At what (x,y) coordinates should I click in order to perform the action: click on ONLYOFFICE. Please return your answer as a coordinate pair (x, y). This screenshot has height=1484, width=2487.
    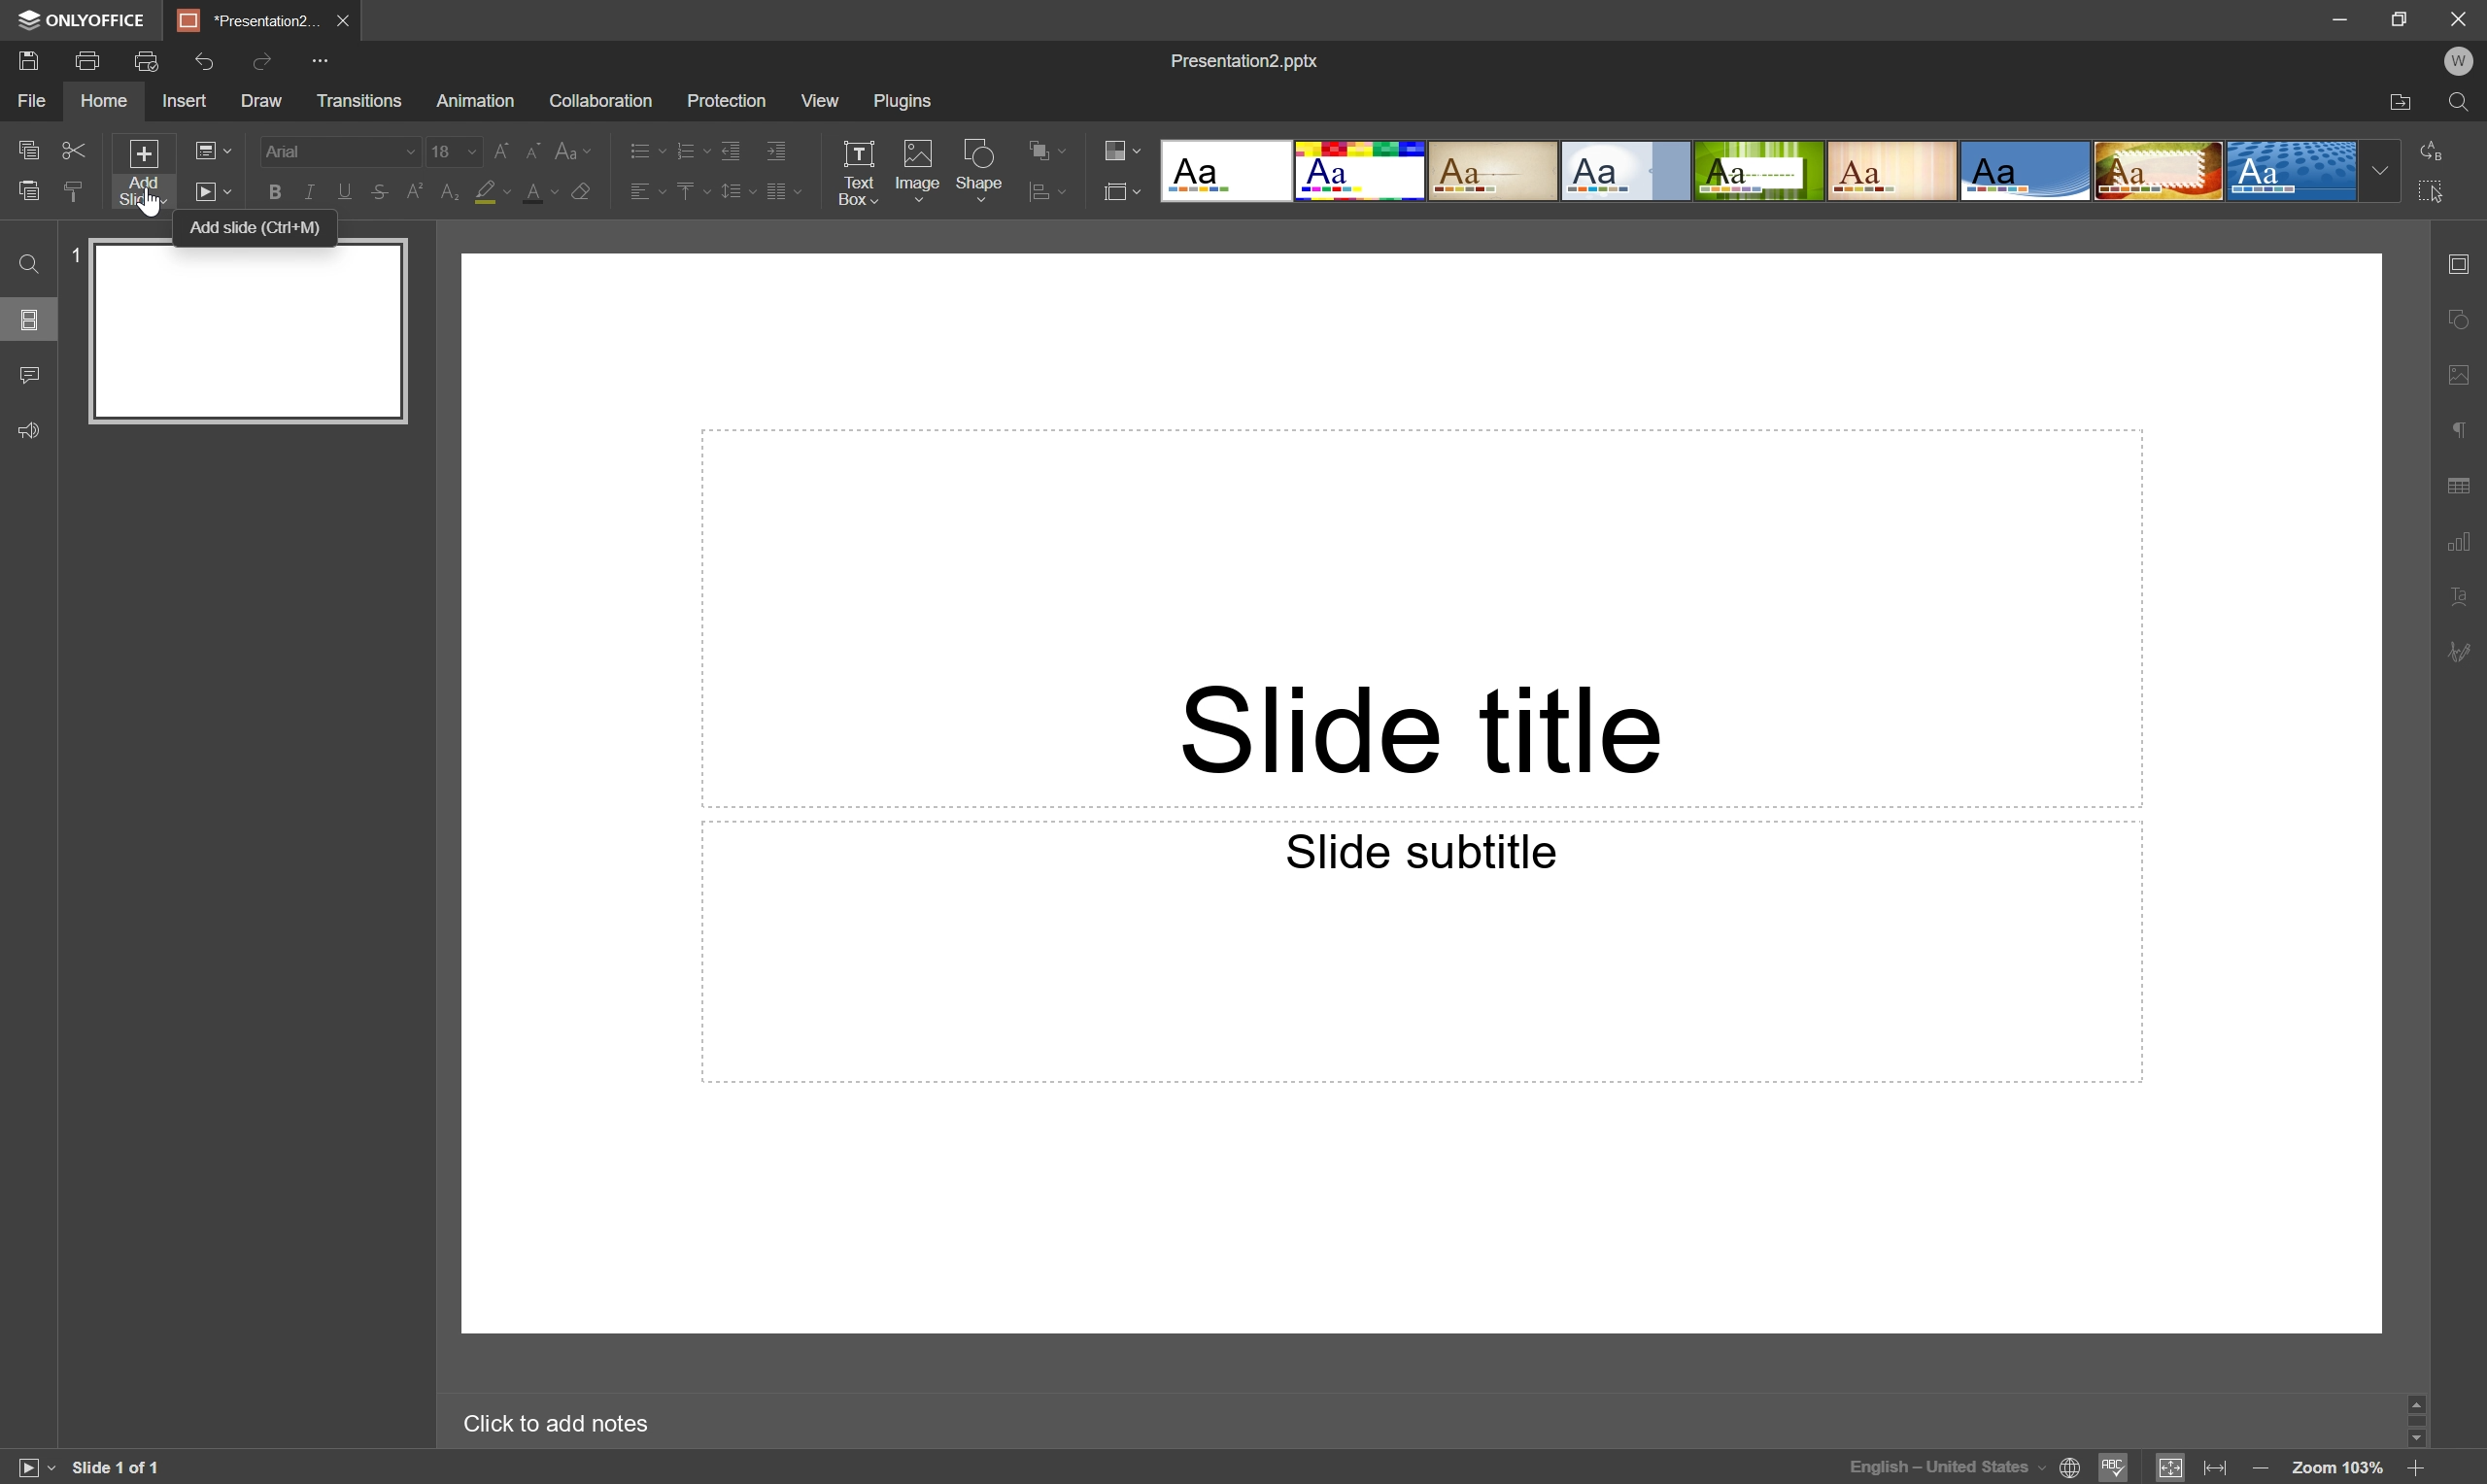
    Looking at the image, I should click on (86, 20).